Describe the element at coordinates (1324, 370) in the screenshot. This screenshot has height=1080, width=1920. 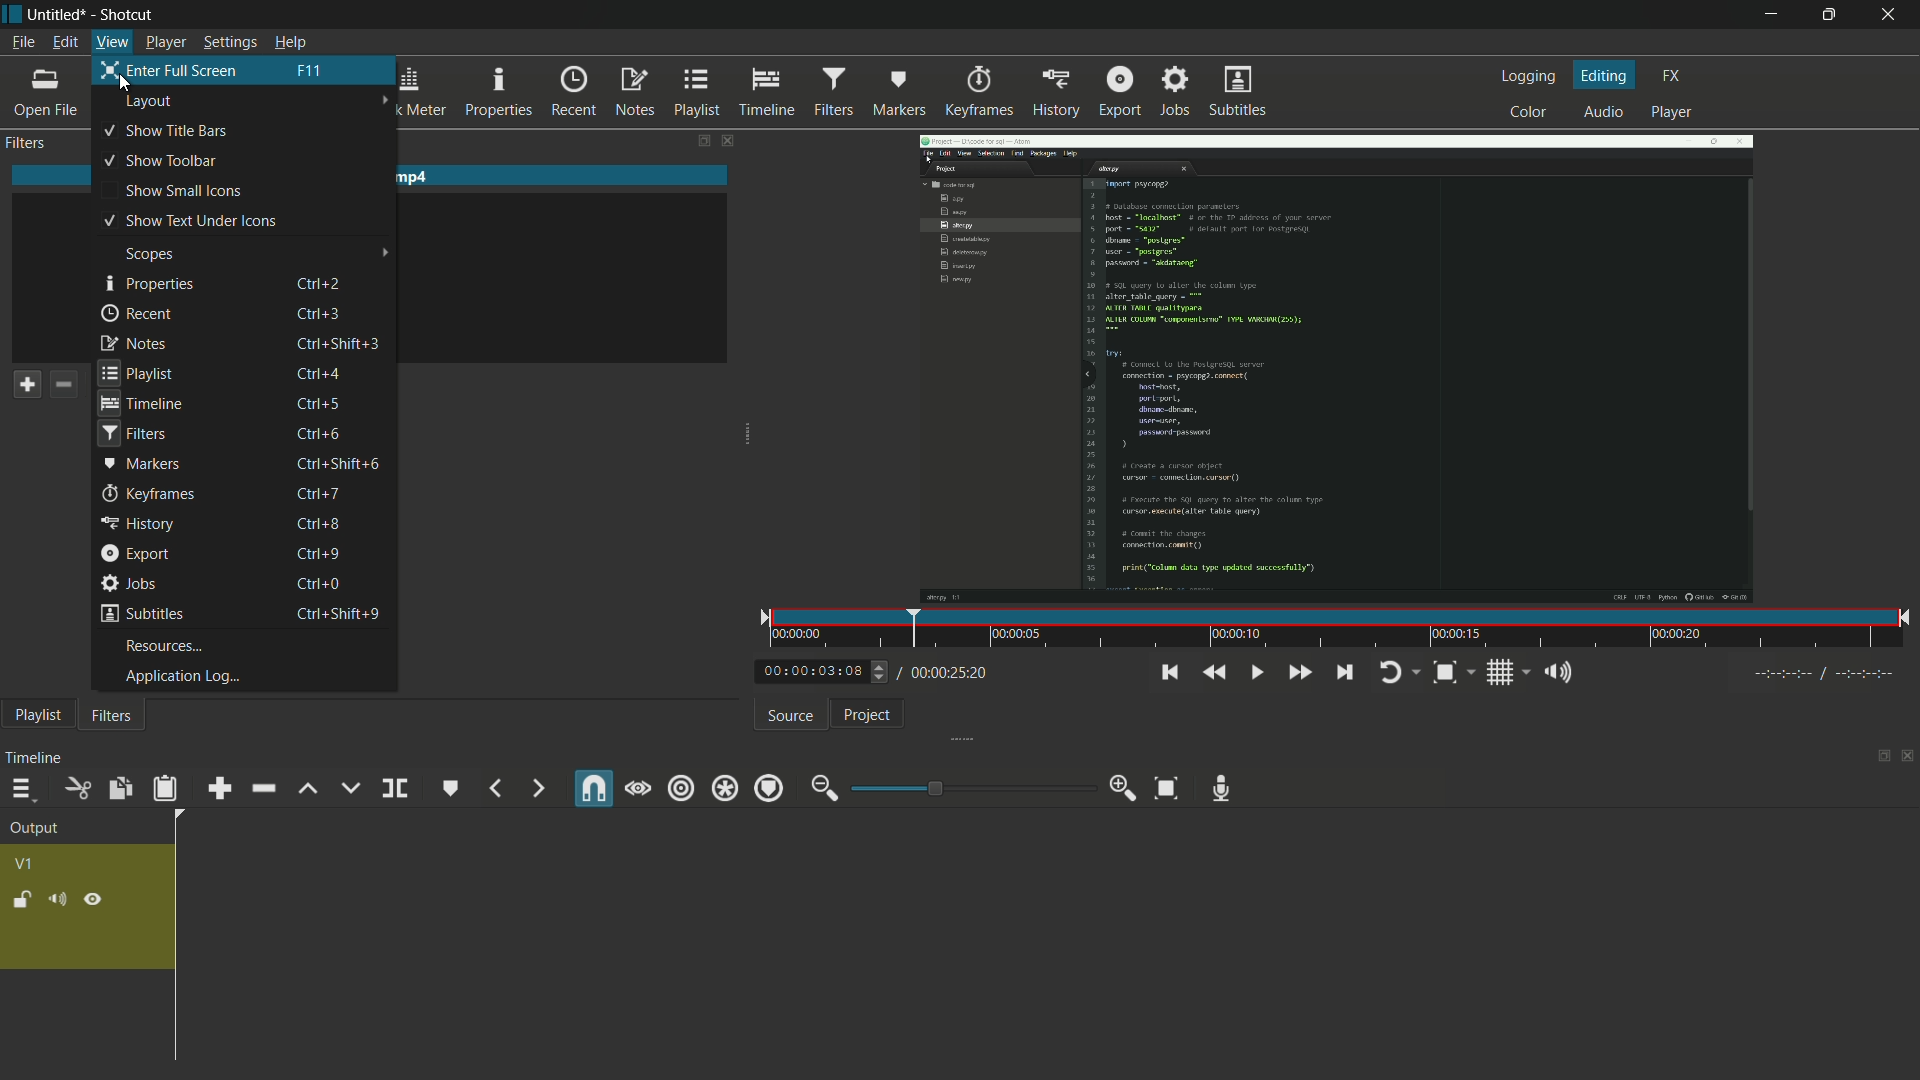
I see `imported video` at that location.